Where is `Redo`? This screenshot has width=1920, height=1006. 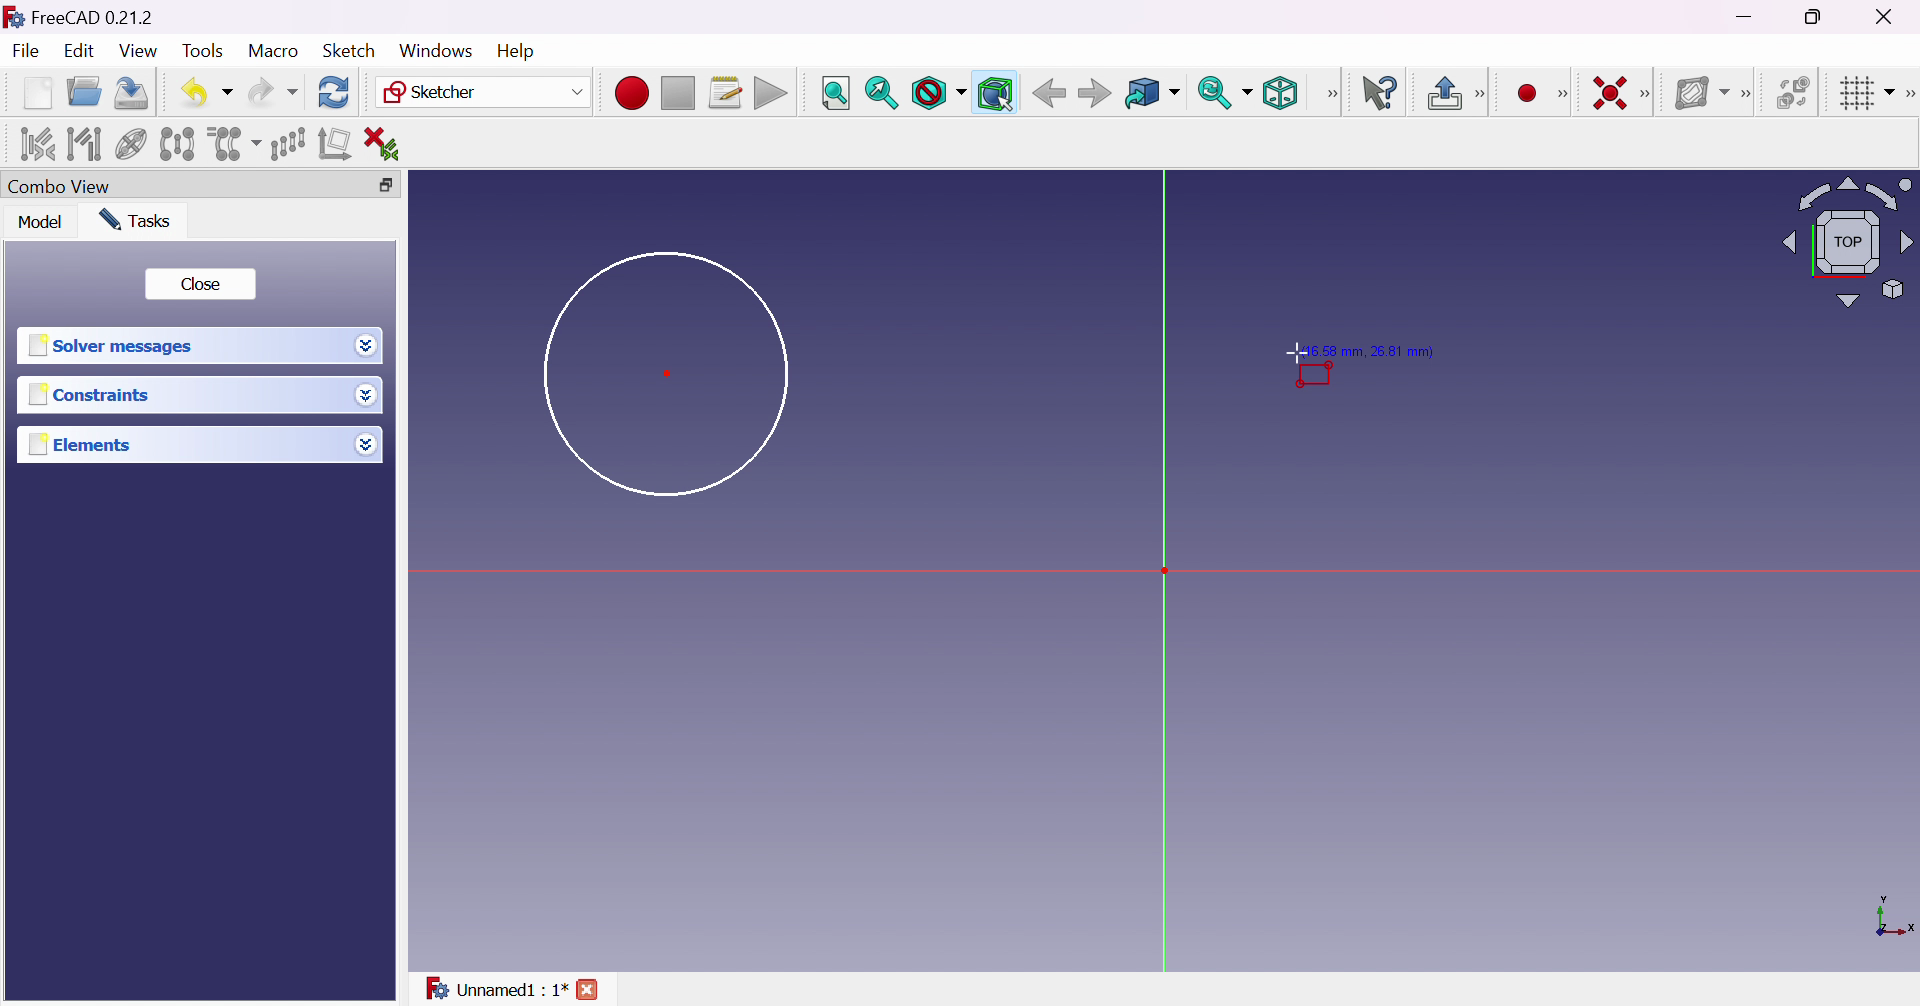 Redo is located at coordinates (273, 92).